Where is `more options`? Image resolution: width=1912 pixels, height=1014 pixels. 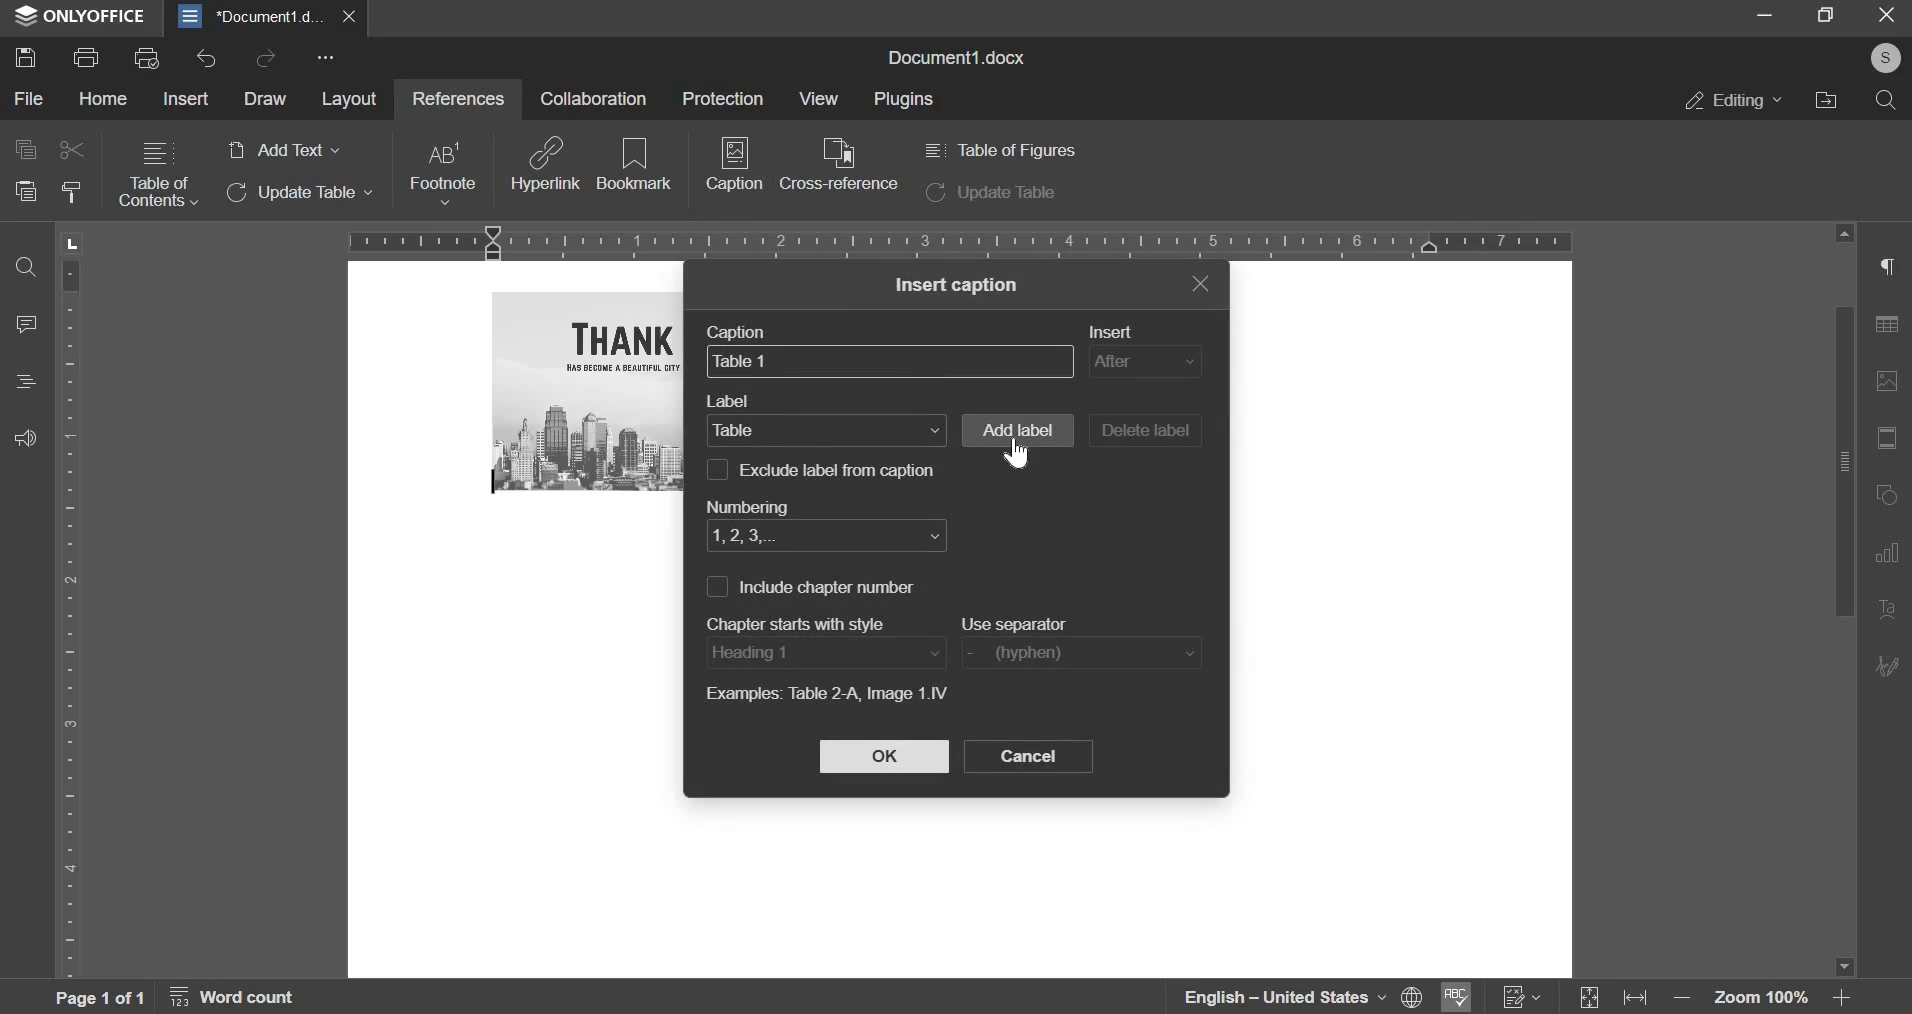 more options is located at coordinates (329, 59).